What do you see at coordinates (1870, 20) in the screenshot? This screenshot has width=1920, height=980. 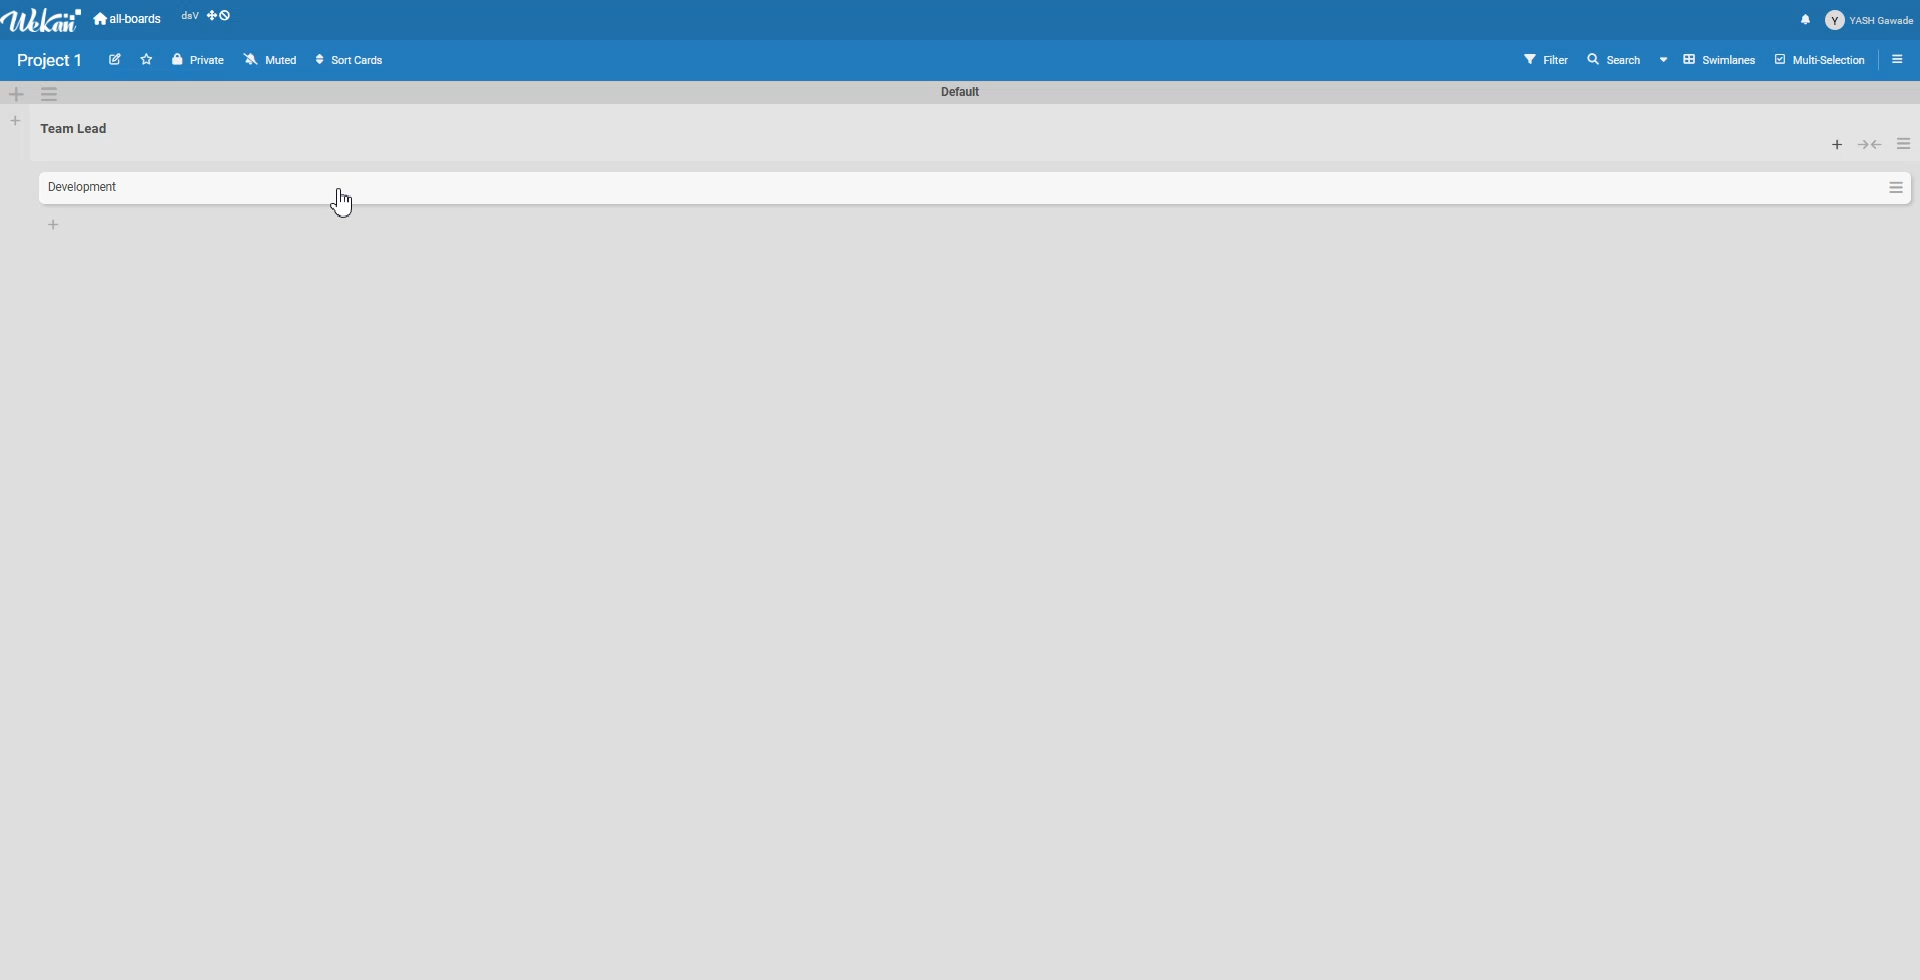 I see `Profile` at bounding box center [1870, 20].